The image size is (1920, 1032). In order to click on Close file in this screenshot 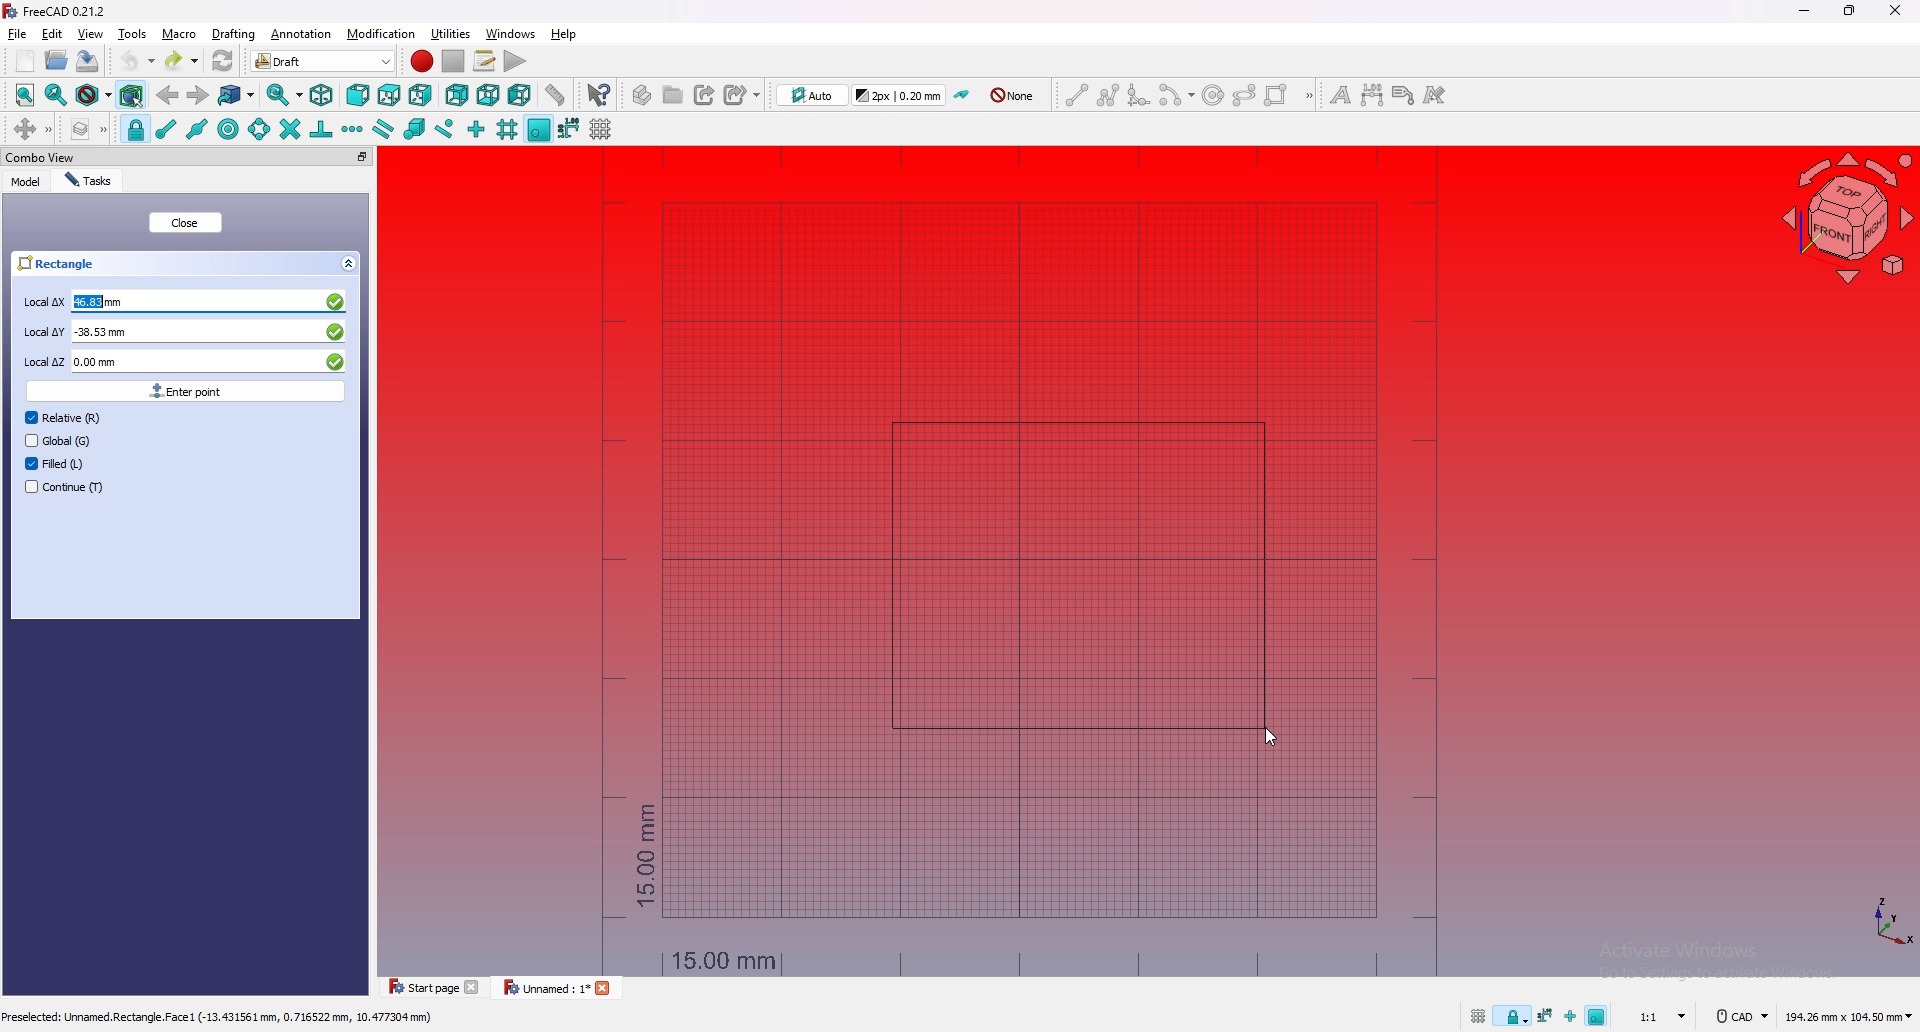, I will do `click(475, 987)`.